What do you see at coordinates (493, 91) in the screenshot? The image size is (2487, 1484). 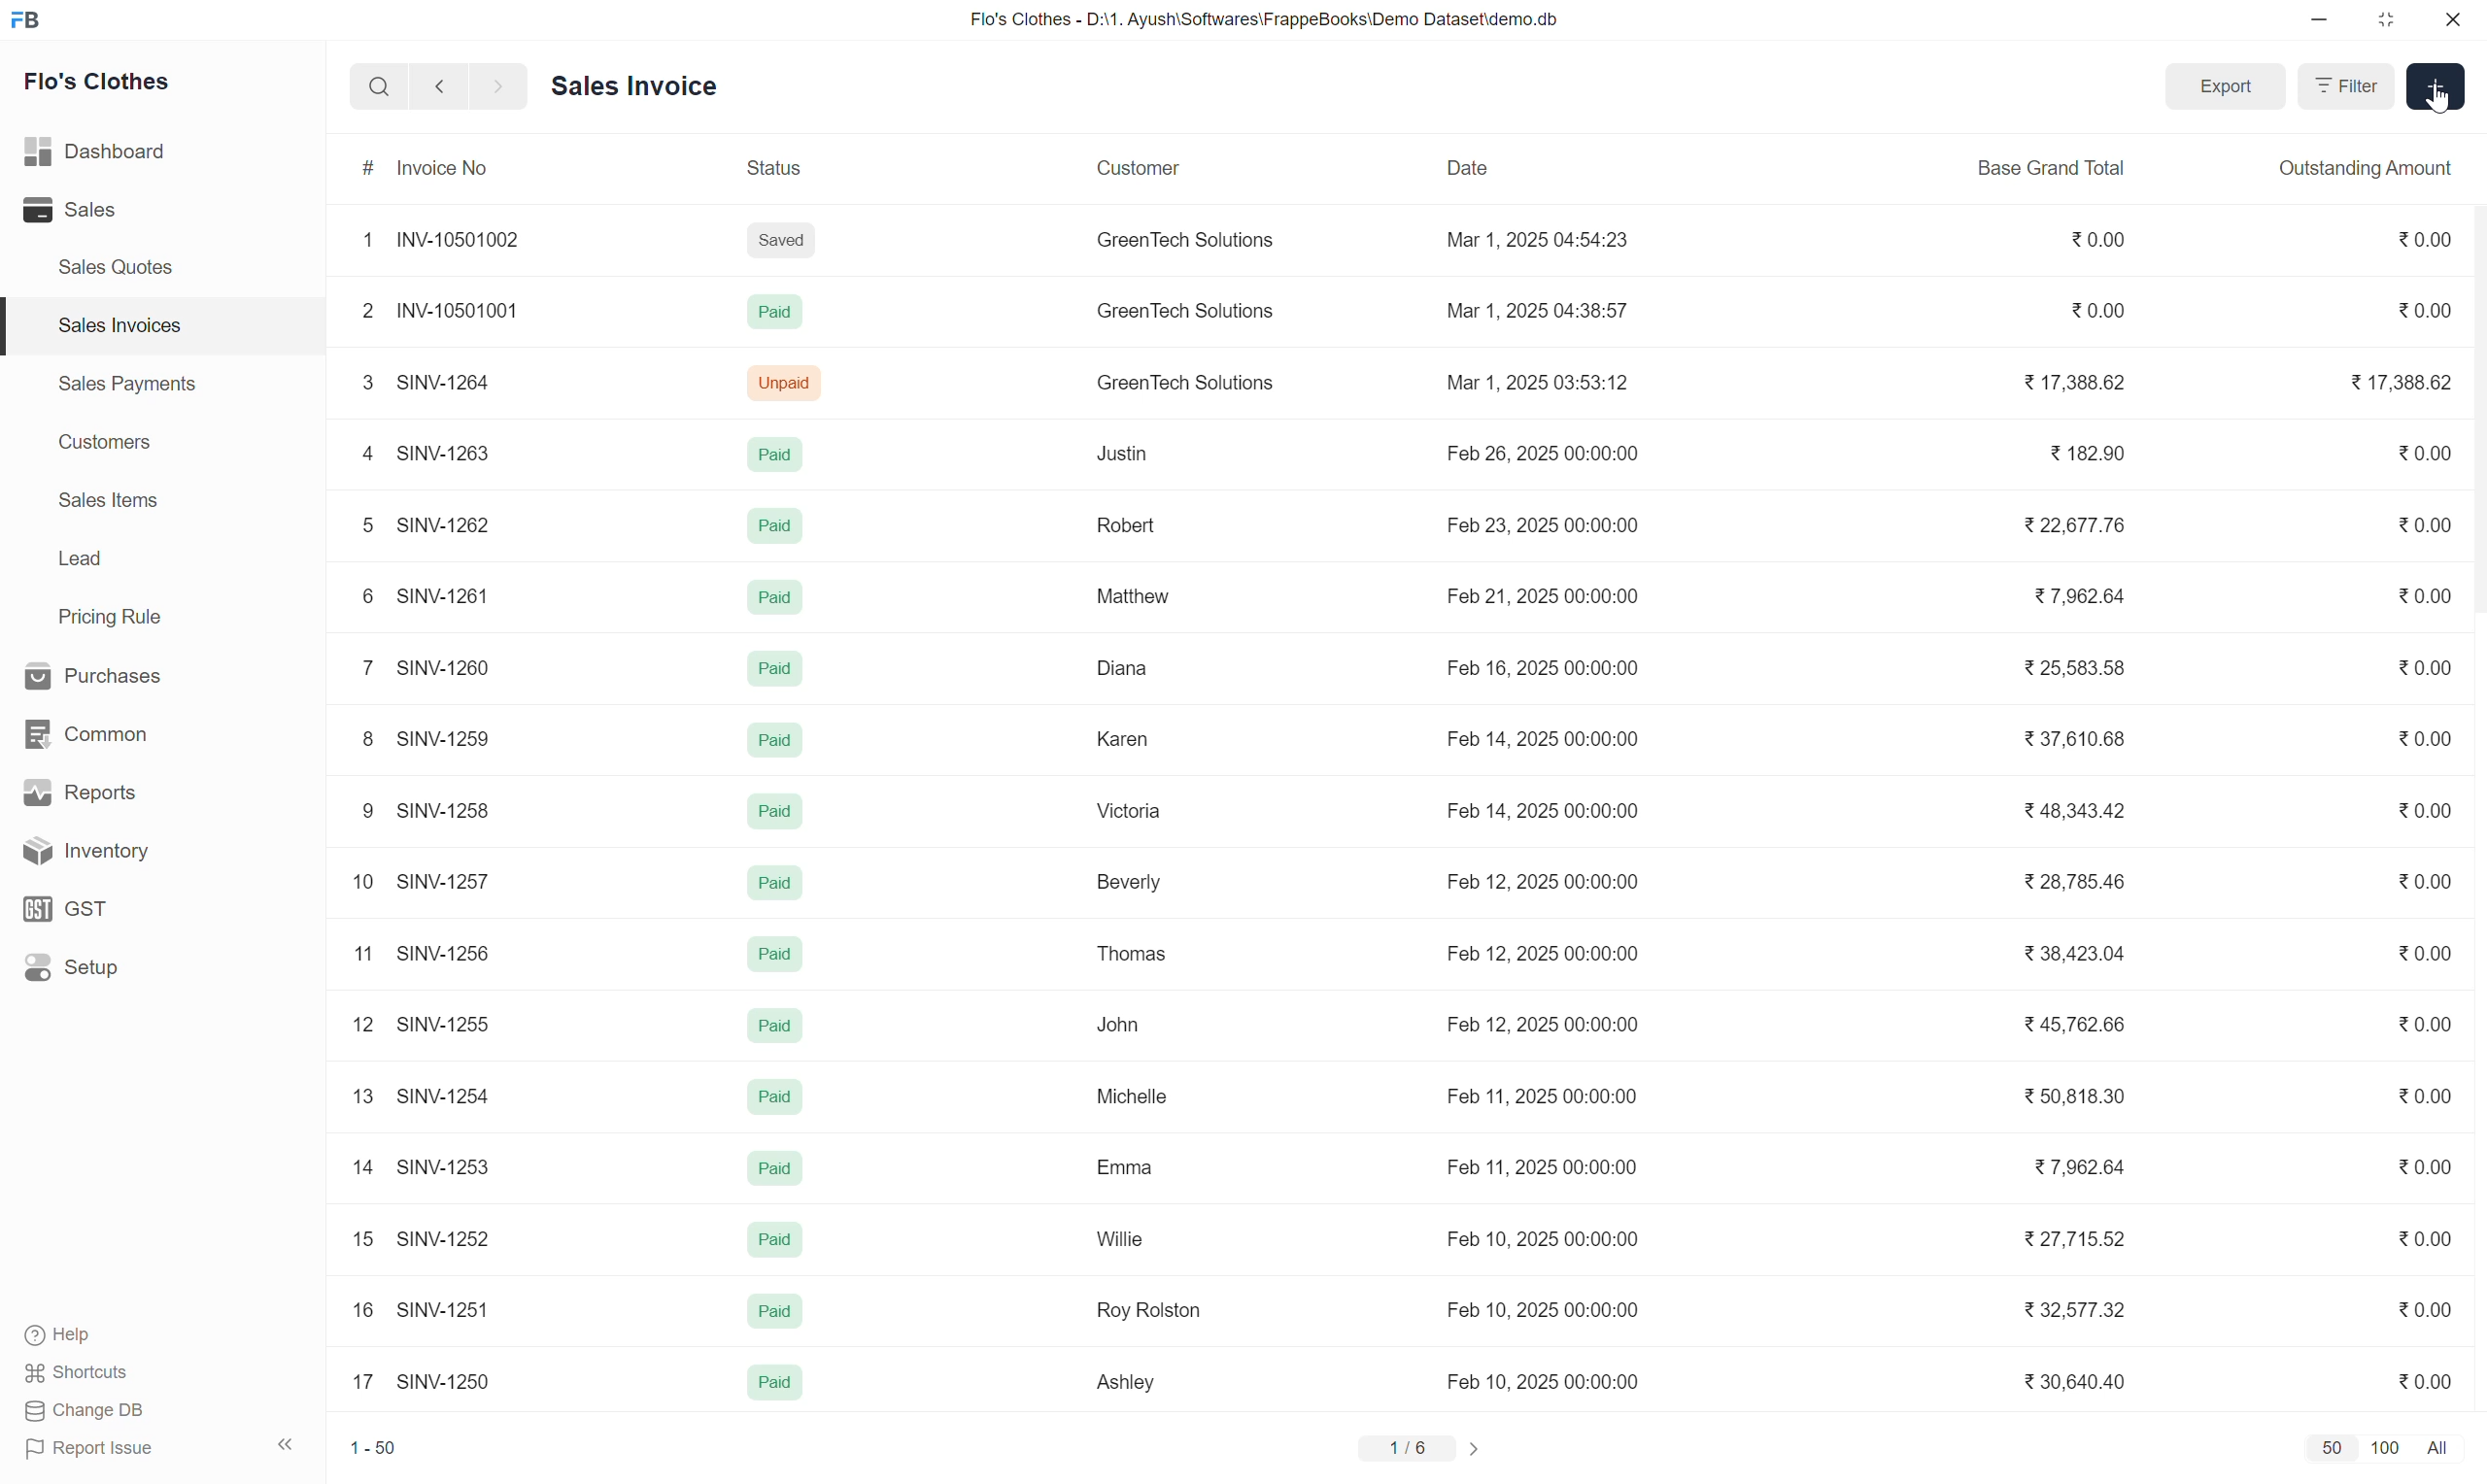 I see `go forward ` at bounding box center [493, 91].